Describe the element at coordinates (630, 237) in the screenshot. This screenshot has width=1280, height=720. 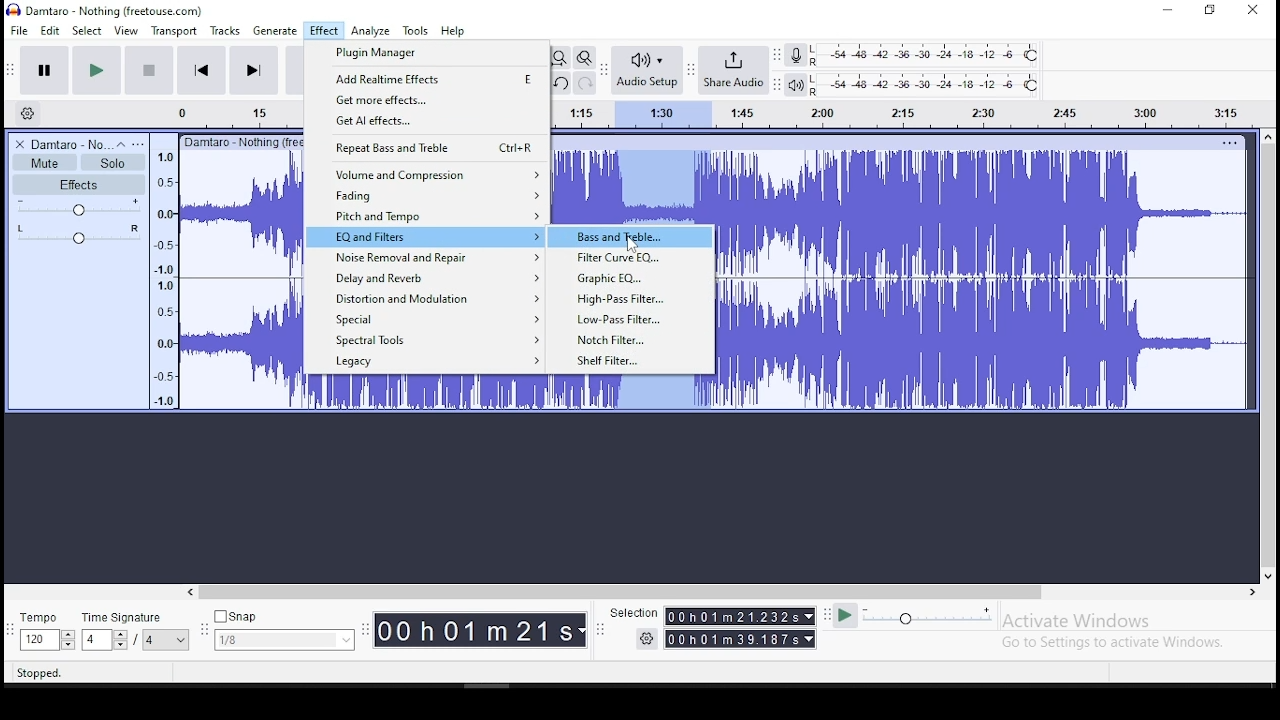
I see `bass and treble` at that location.